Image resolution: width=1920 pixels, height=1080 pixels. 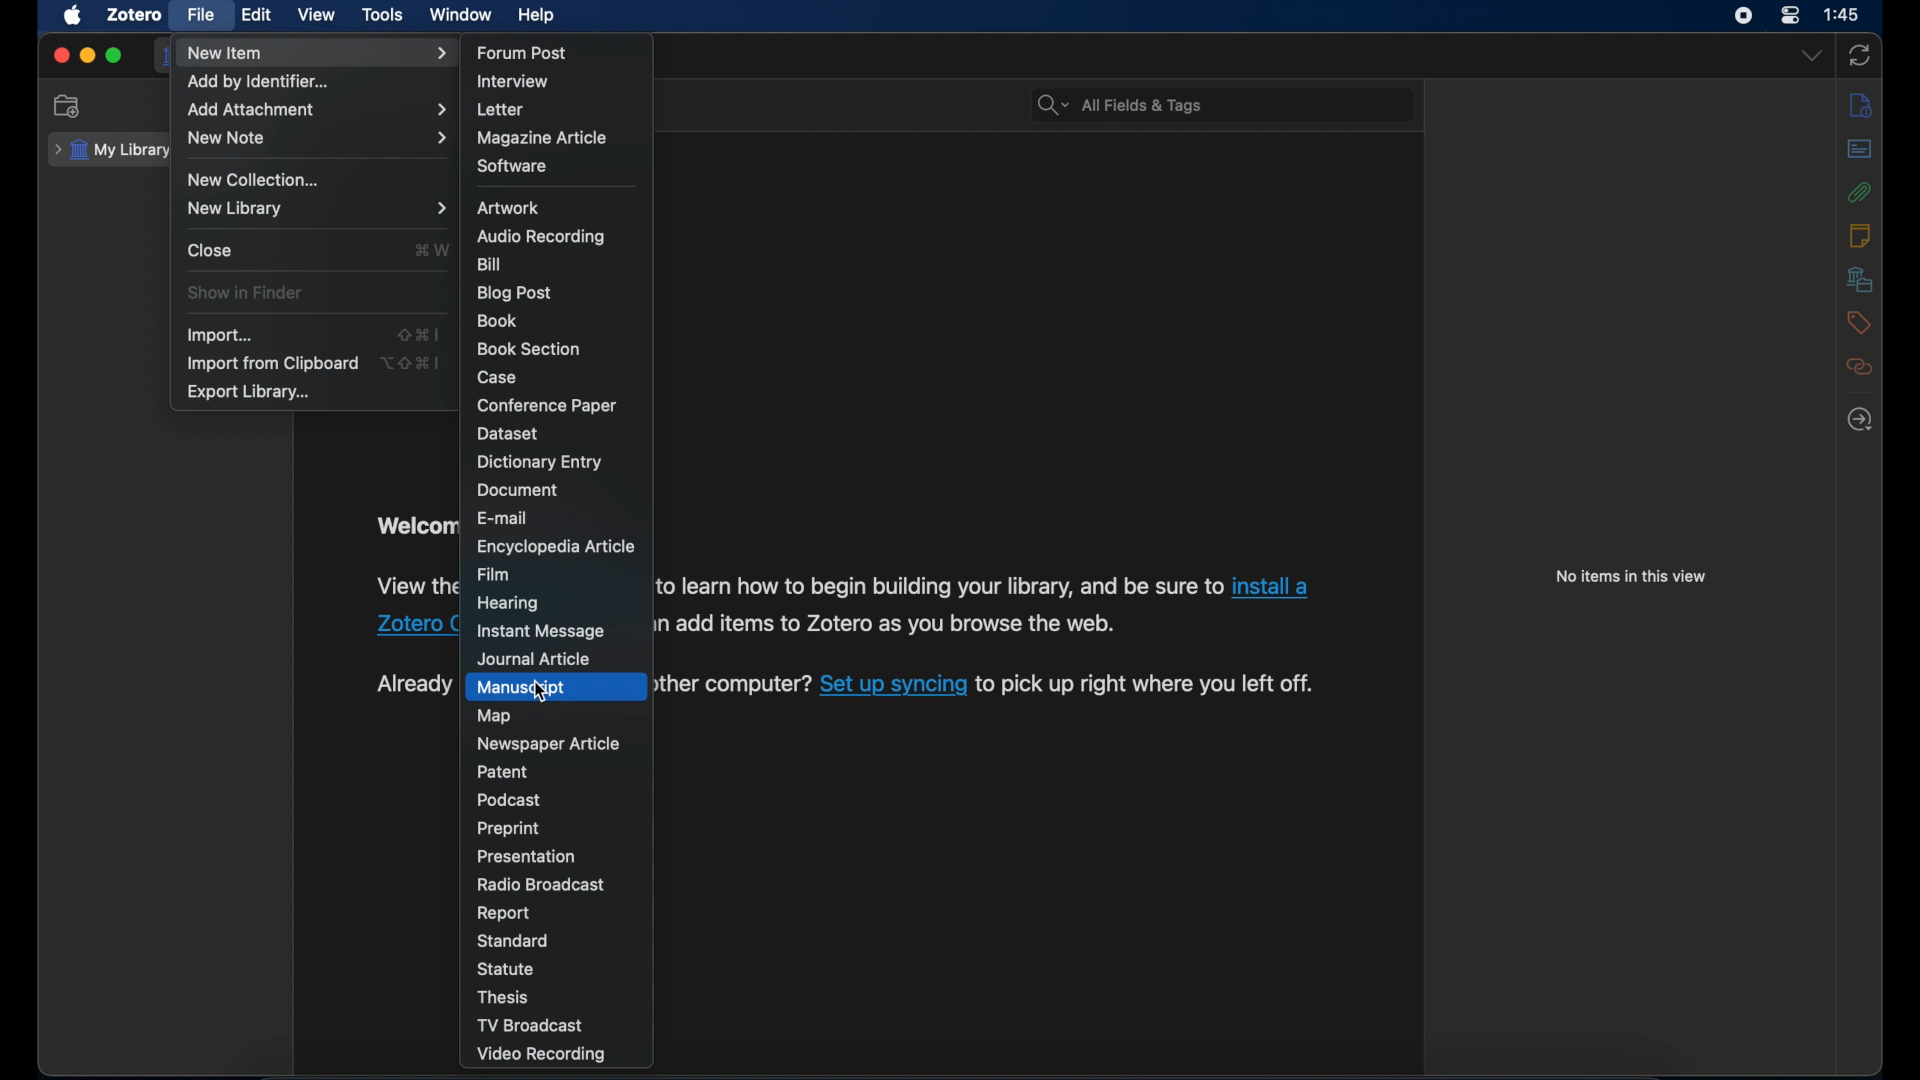 I want to click on preprint, so click(x=511, y=829).